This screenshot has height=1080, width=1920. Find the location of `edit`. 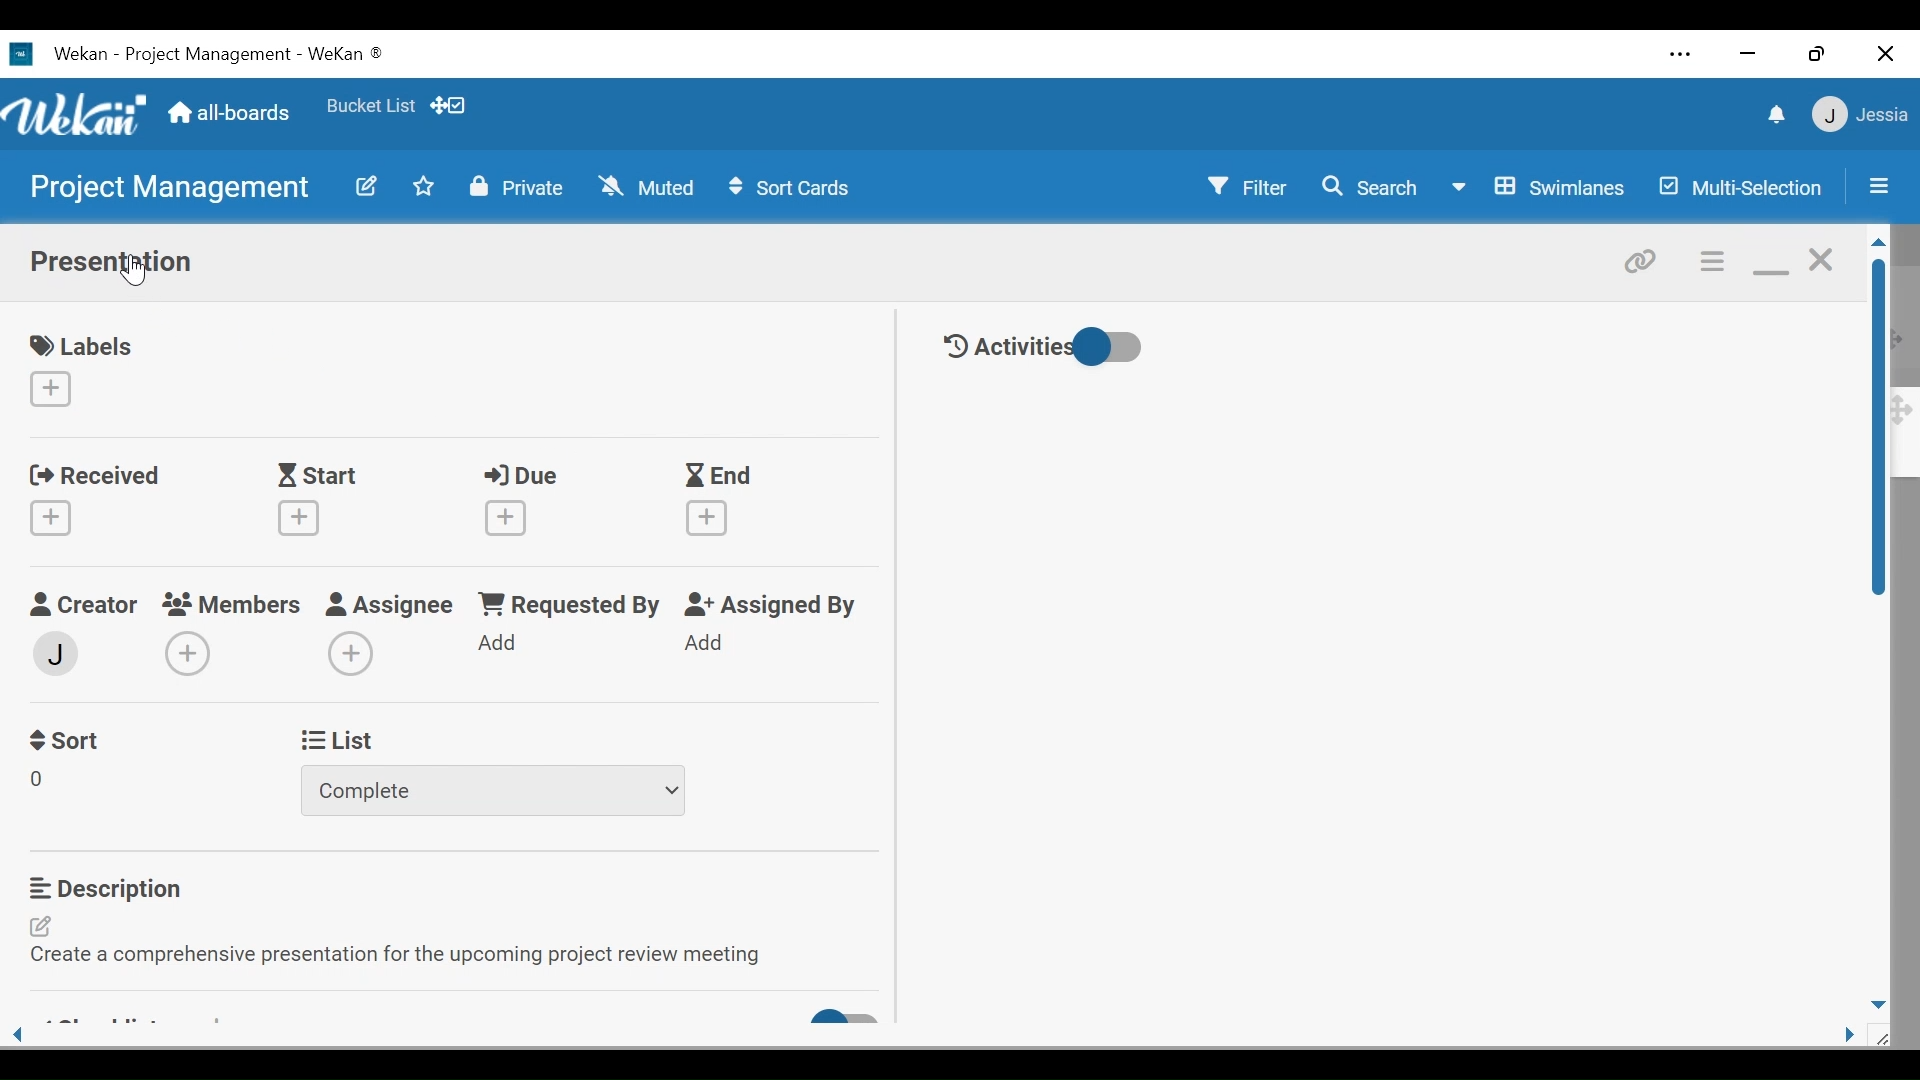

edit is located at coordinates (368, 187).